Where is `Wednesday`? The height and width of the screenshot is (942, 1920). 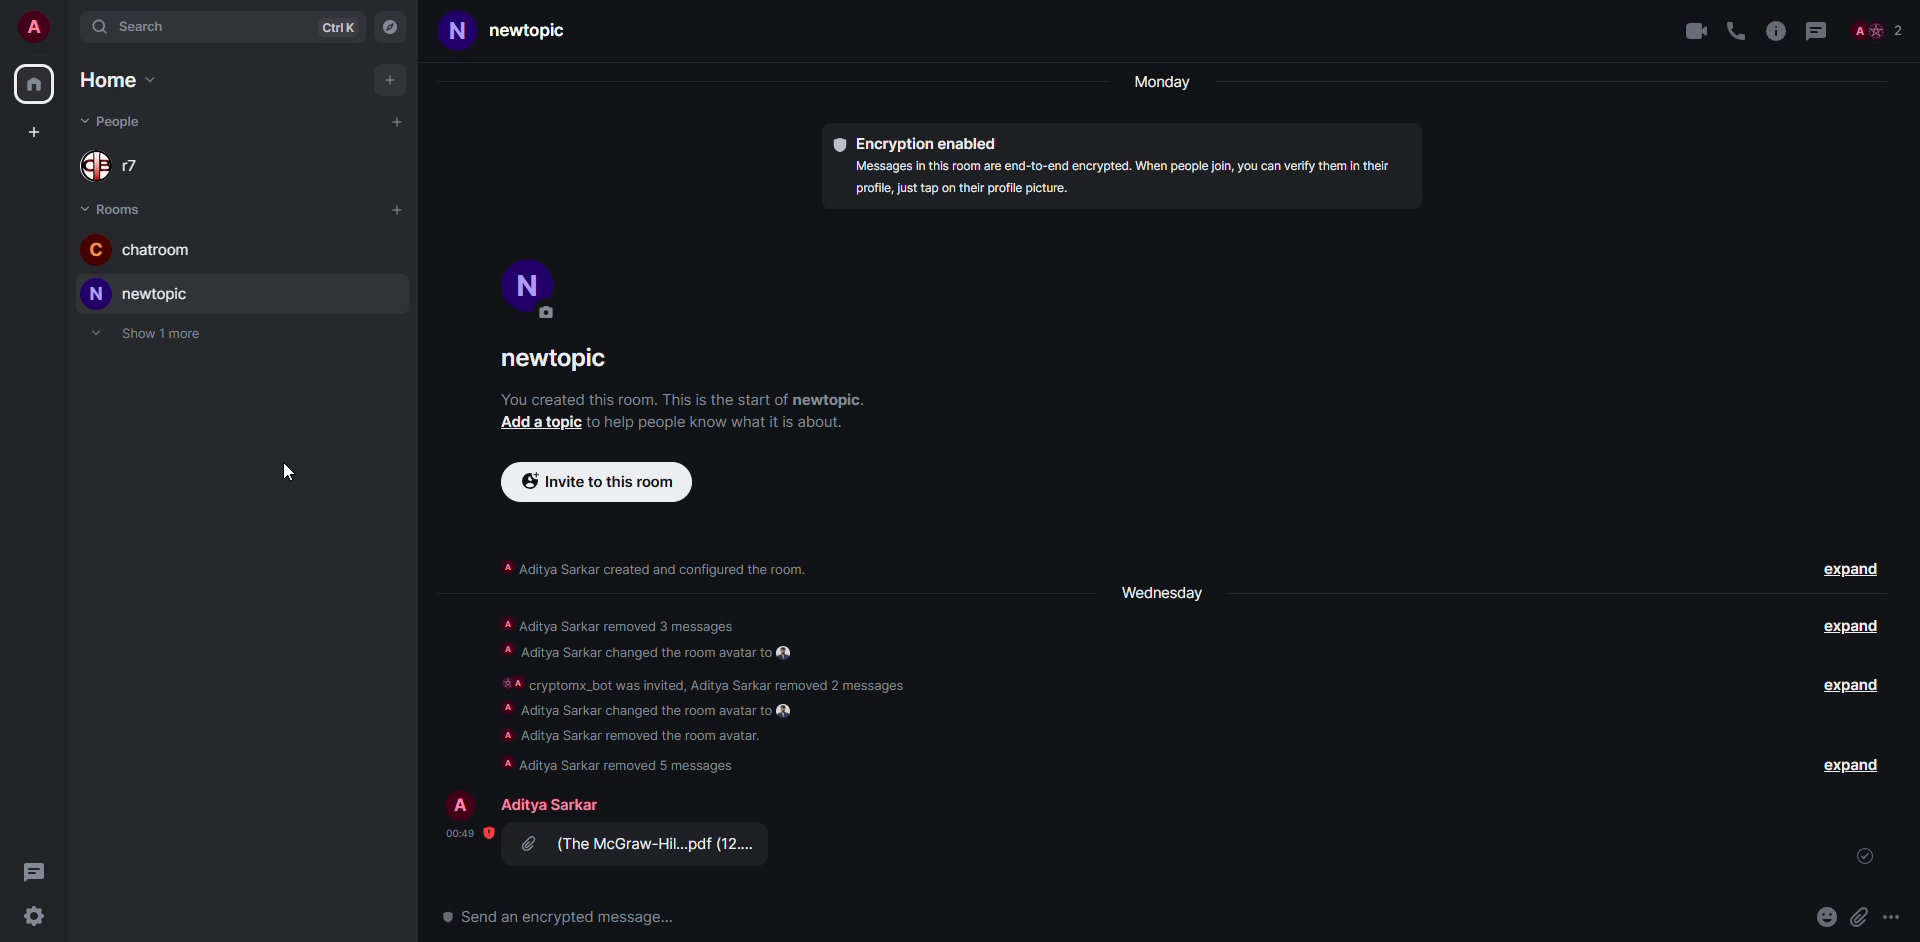 Wednesday is located at coordinates (1164, 590).